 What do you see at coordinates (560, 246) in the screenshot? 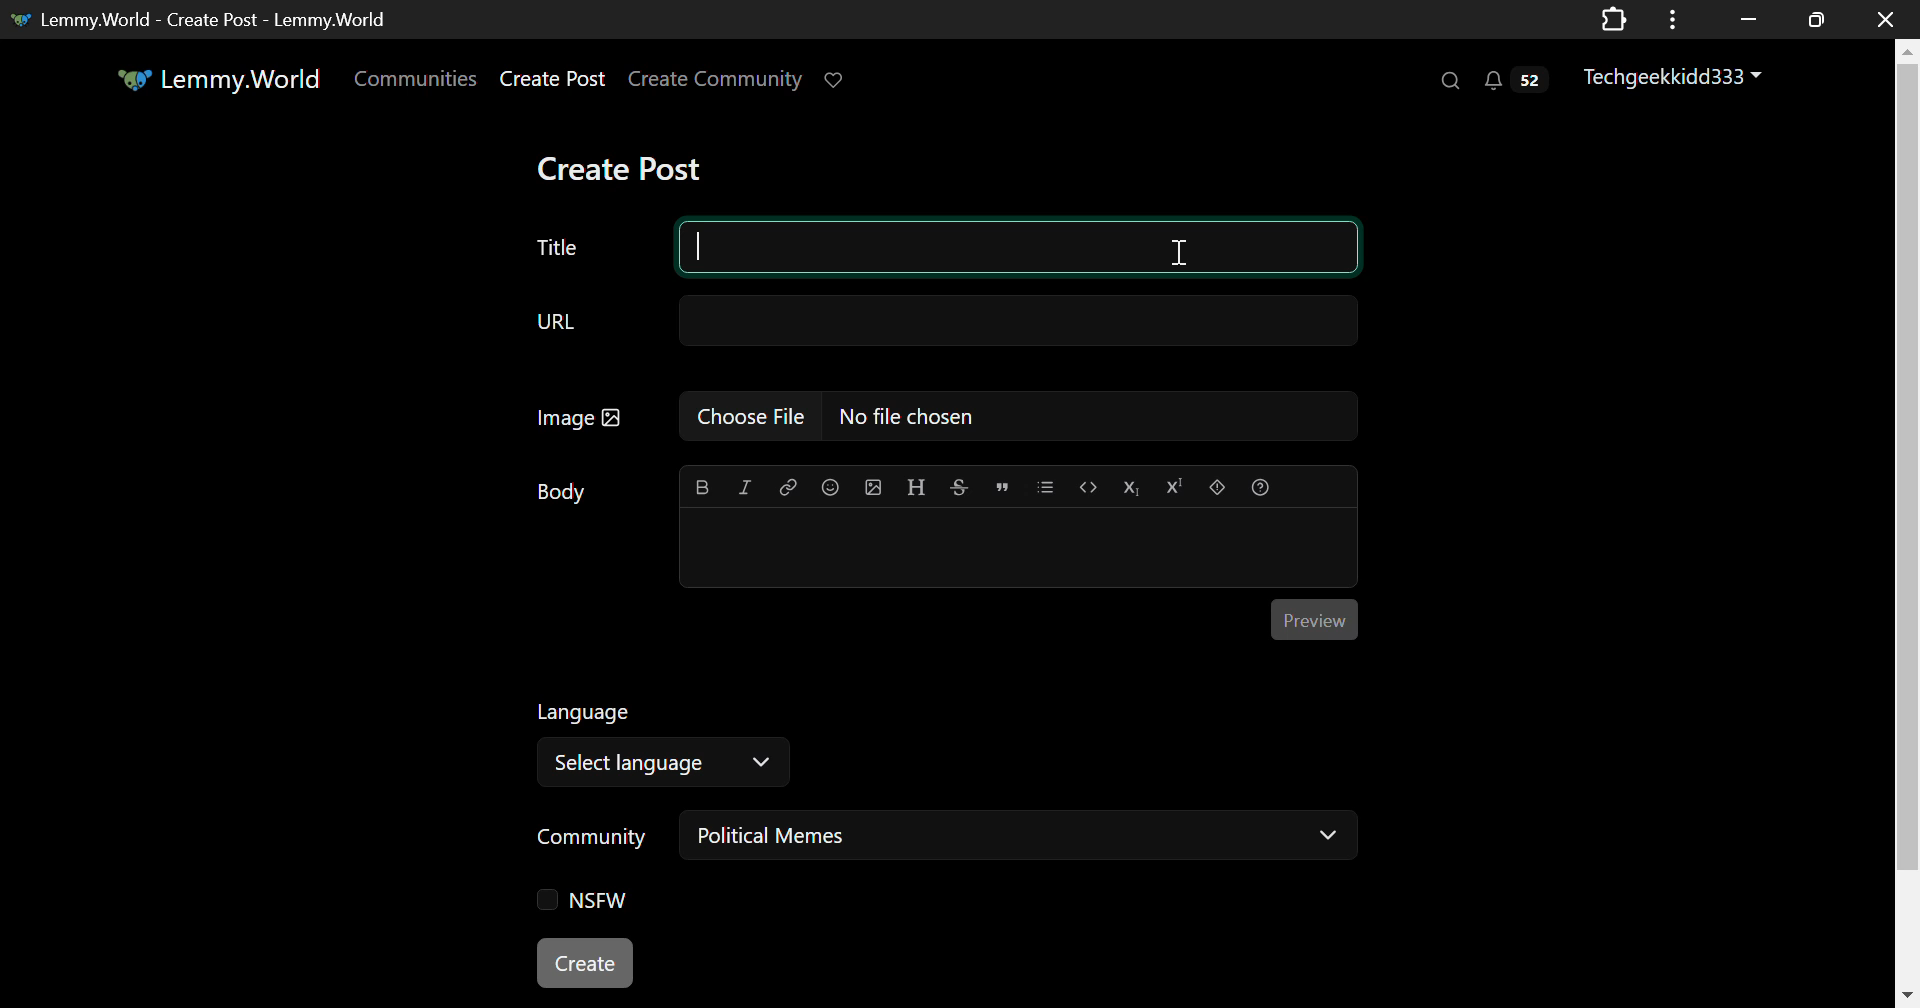
I see `Post Title Text Field` at bounding box center [560, 246].